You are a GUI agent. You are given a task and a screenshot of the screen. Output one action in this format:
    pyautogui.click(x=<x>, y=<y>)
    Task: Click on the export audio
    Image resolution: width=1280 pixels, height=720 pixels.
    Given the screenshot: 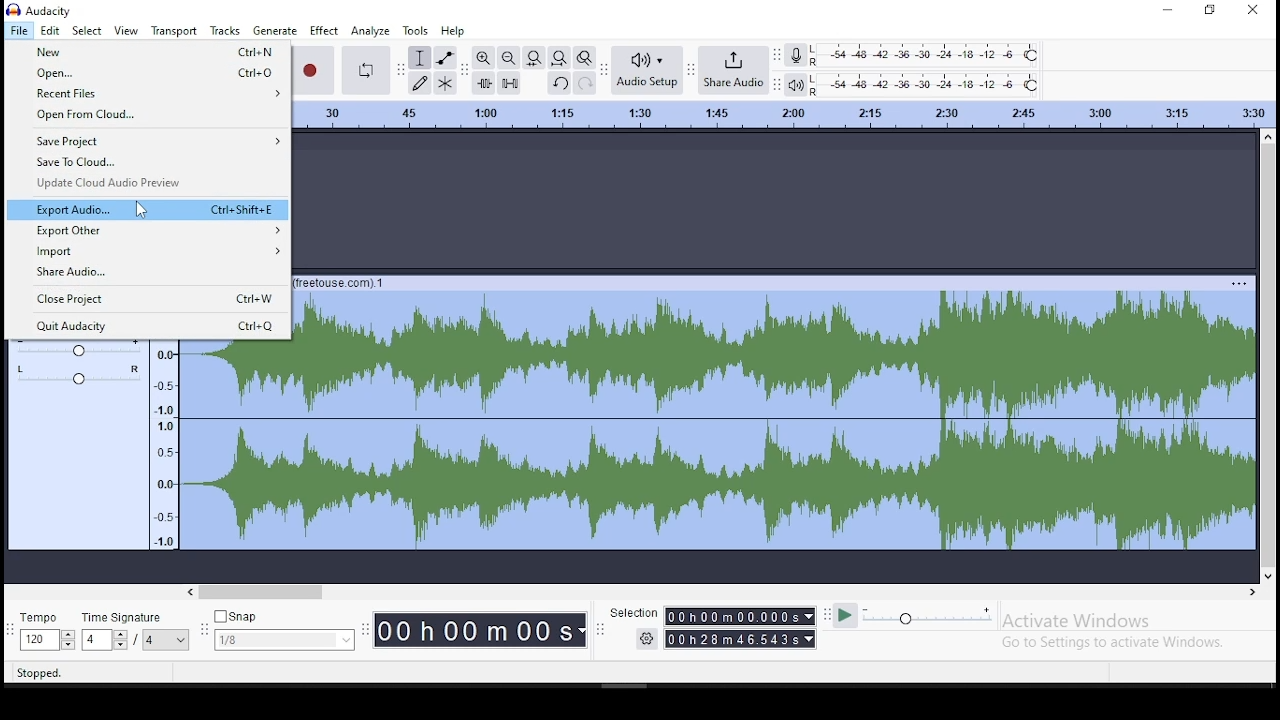 What is the action you would take?
    pyautogui.click(x=149, y=209)
    